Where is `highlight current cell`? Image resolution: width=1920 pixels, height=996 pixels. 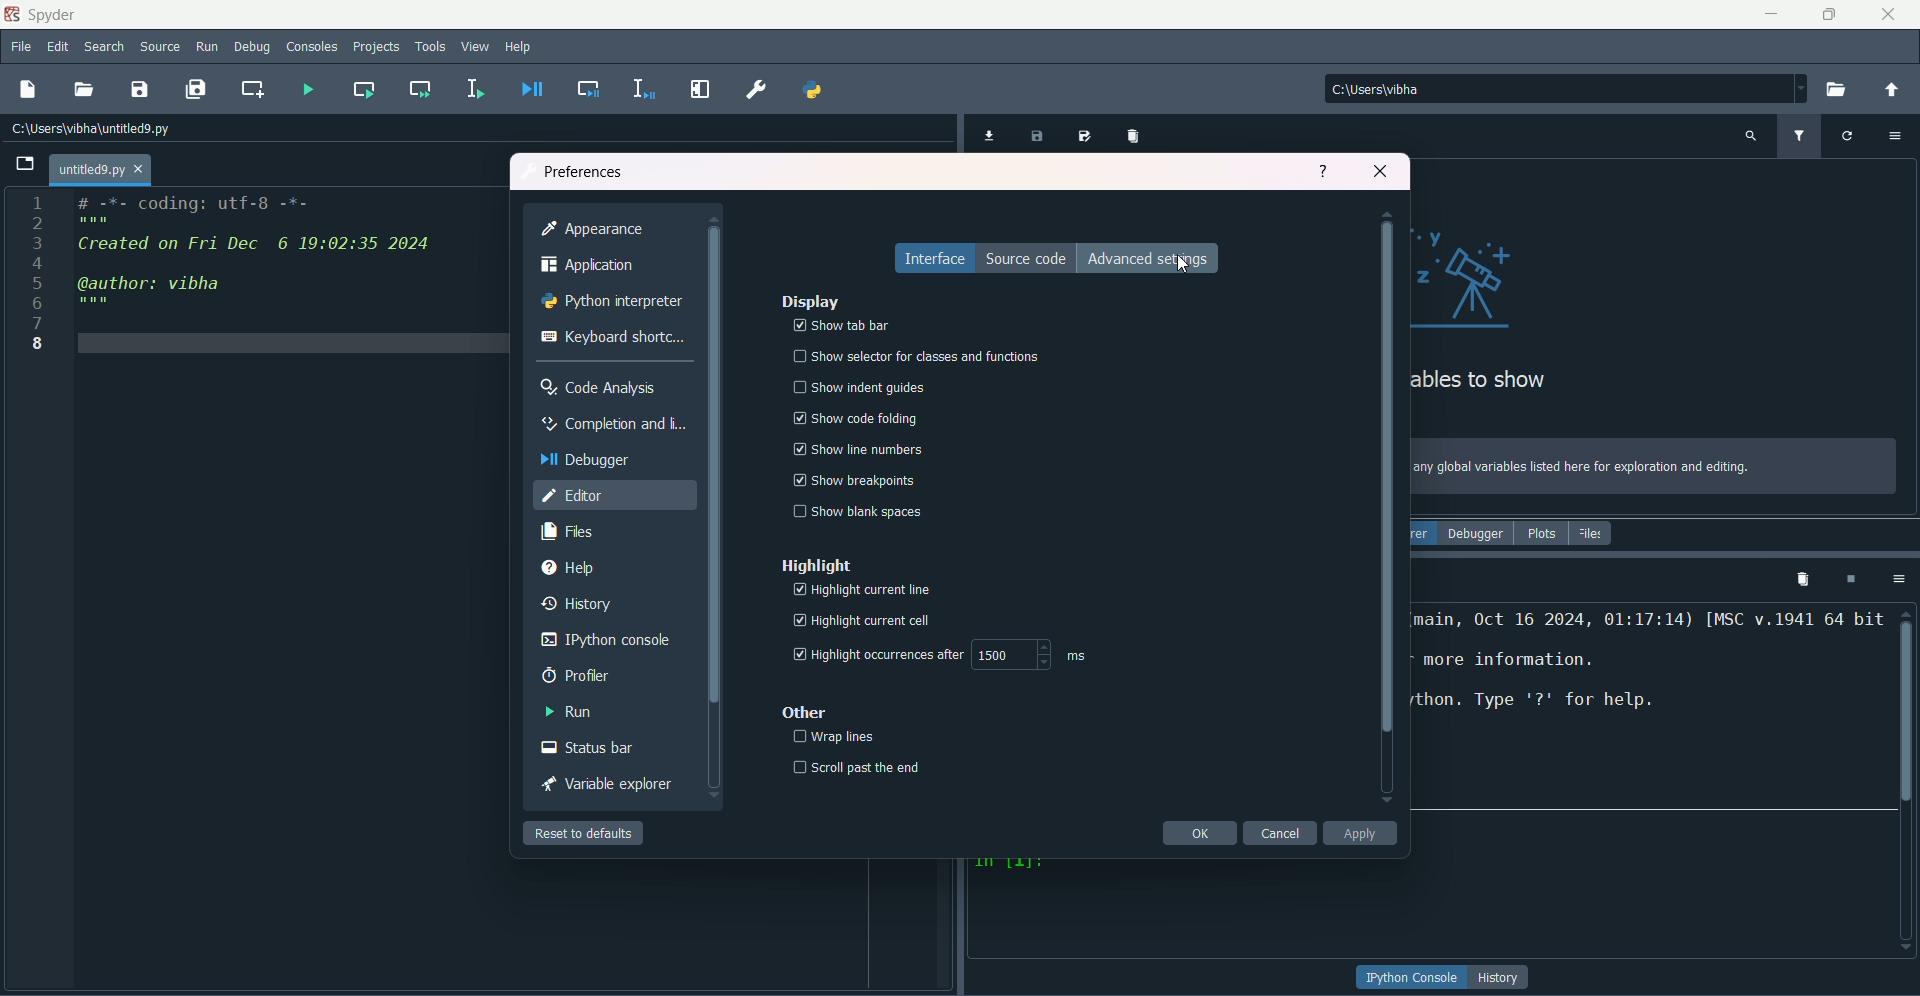 highlight current cell is located at coordinates (867, 620).